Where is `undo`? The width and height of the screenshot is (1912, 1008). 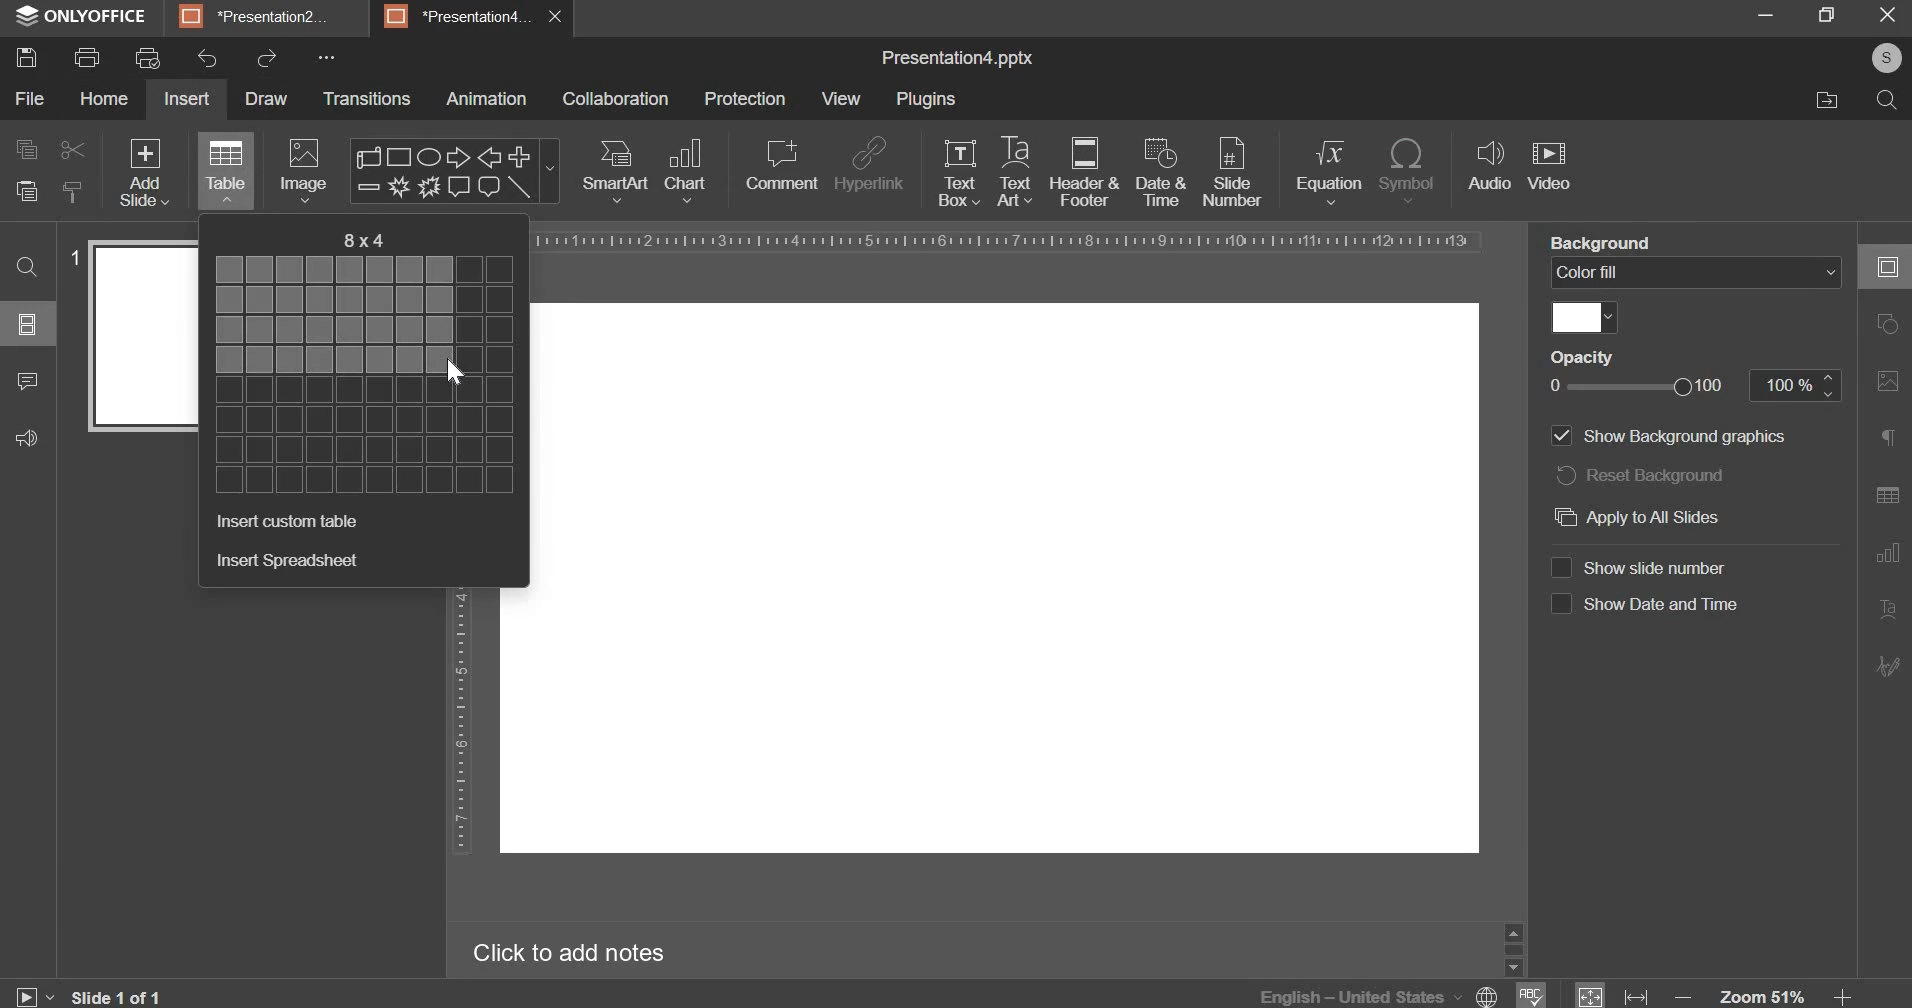
undo is located at coordinates (208, 58).